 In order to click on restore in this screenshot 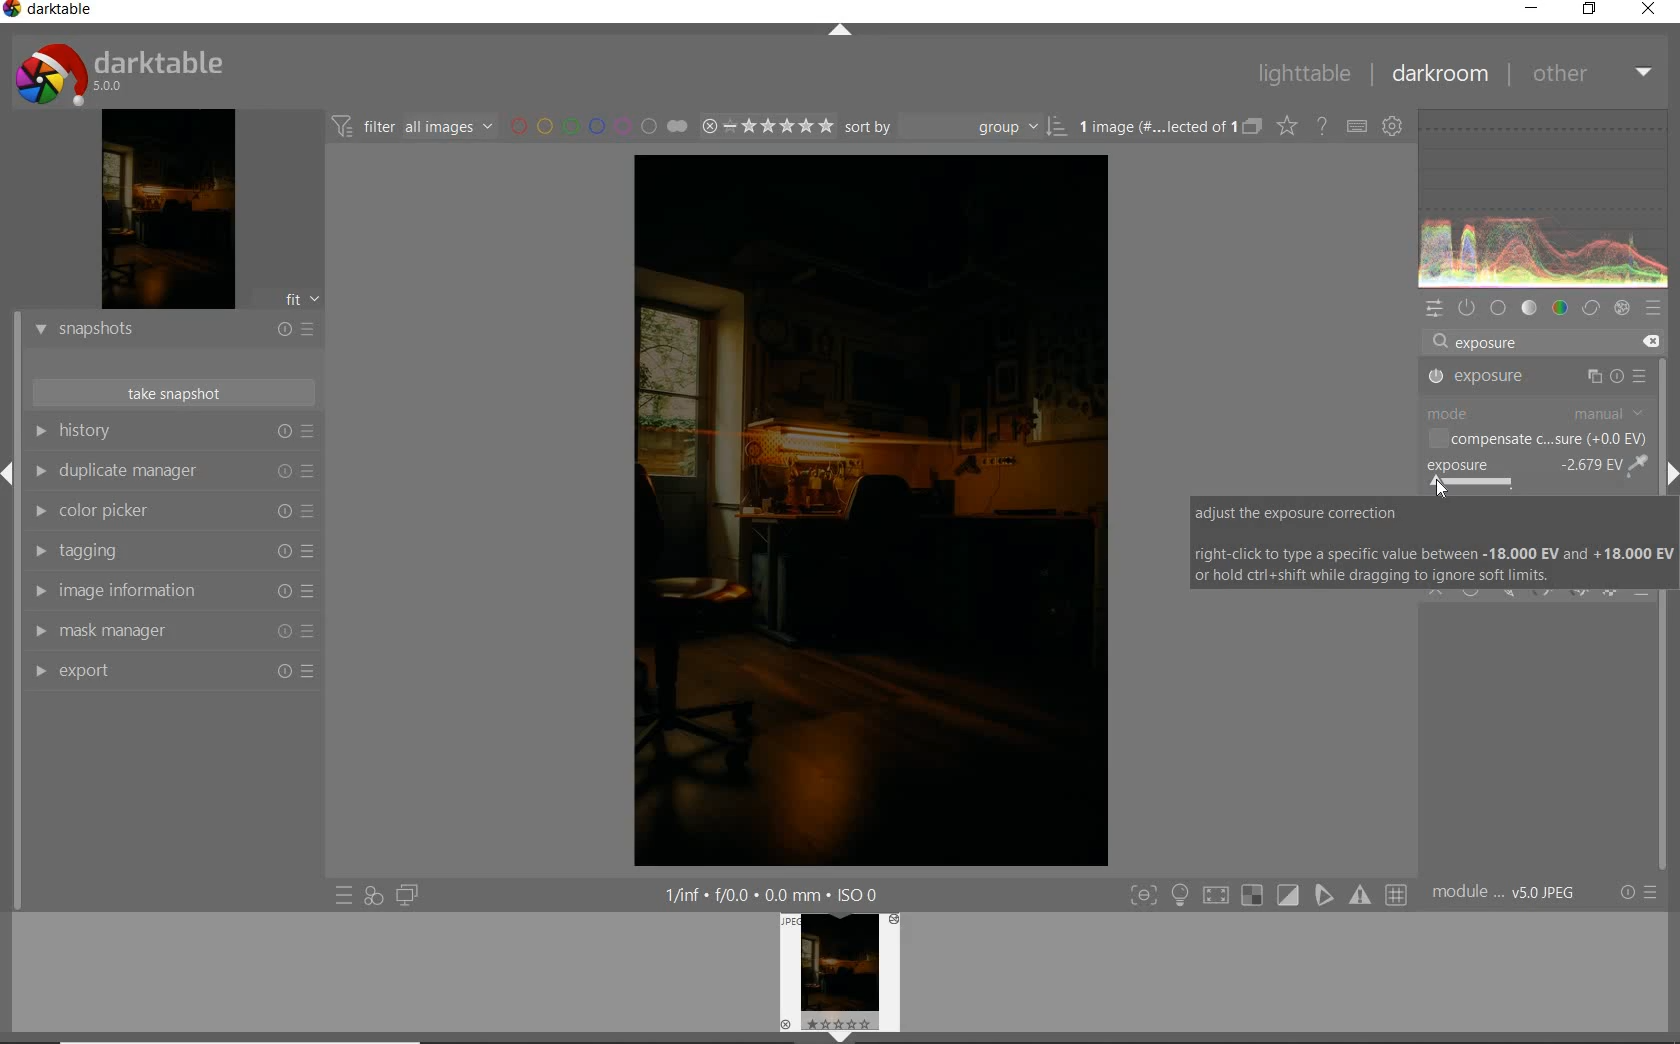, I will do `click(1593, 11)`.